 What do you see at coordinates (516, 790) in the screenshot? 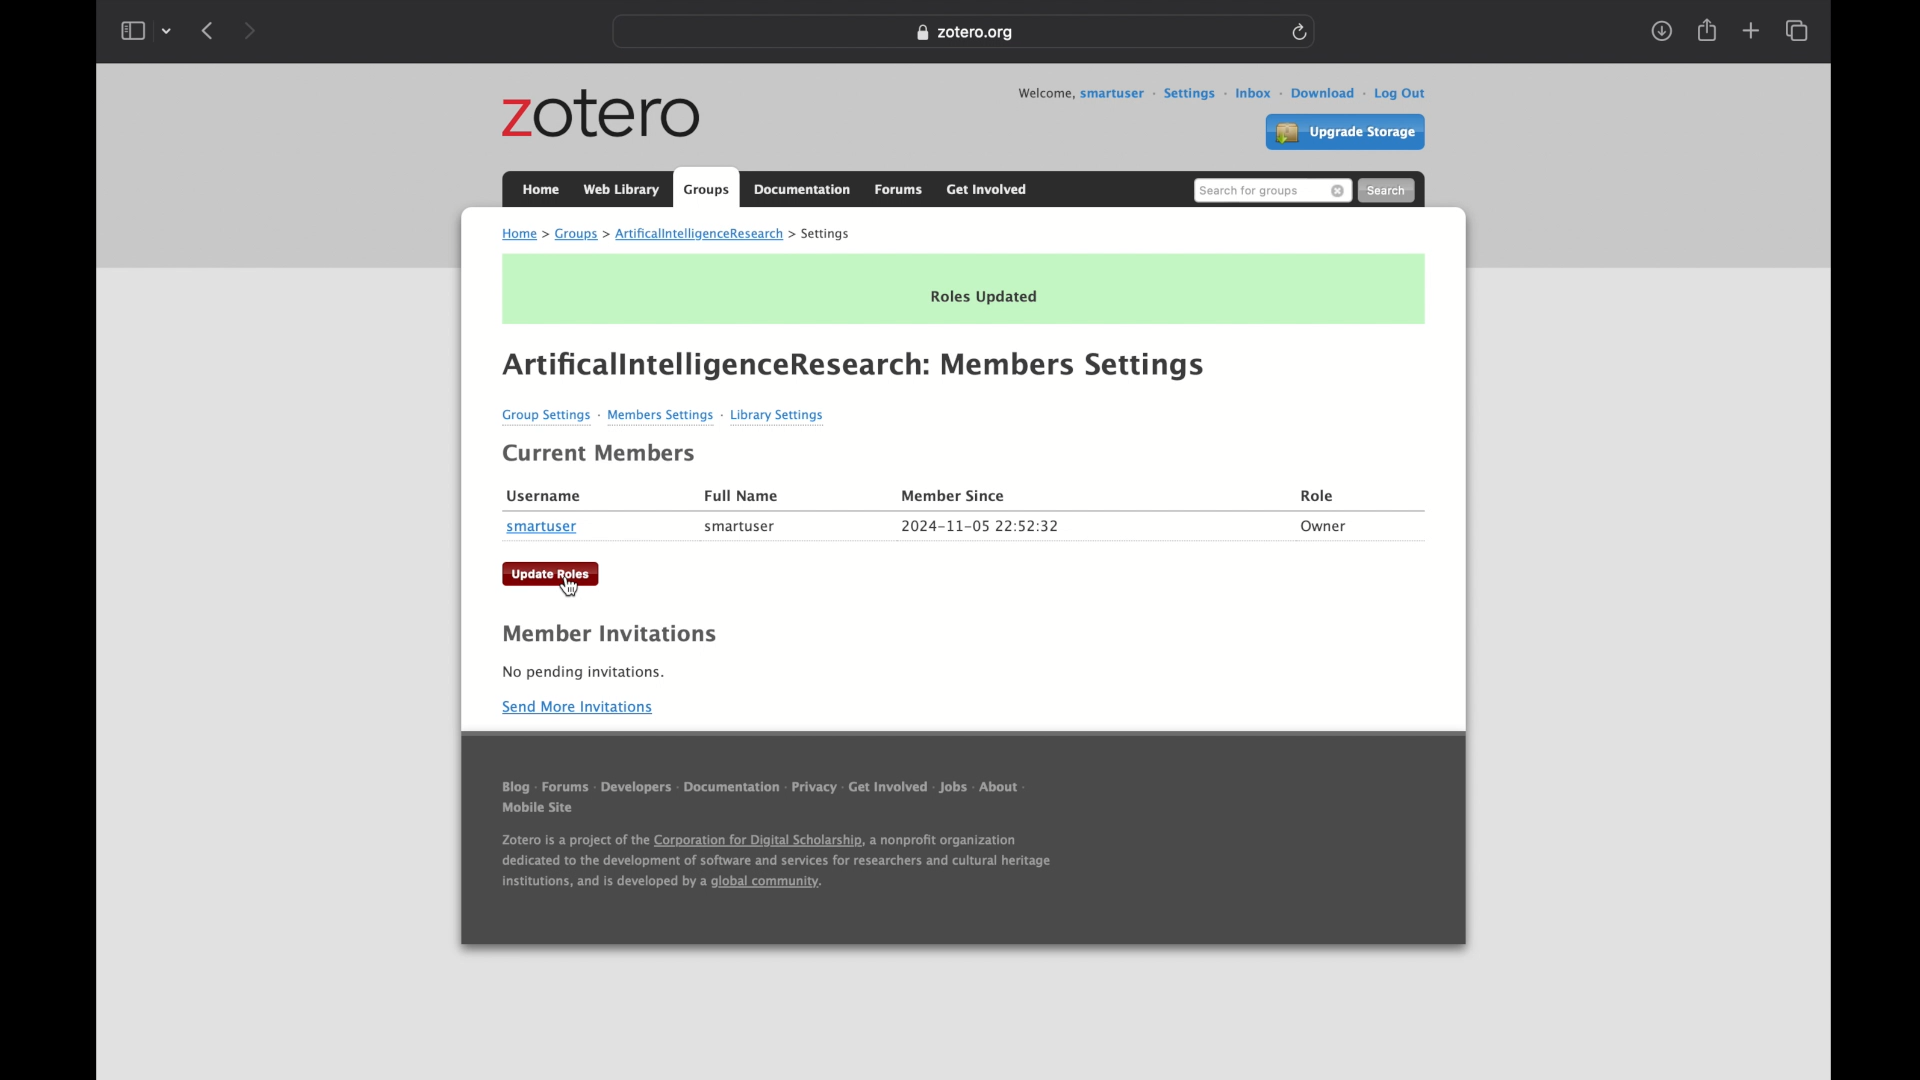
I see `blog` at bounding box center [516, 790].